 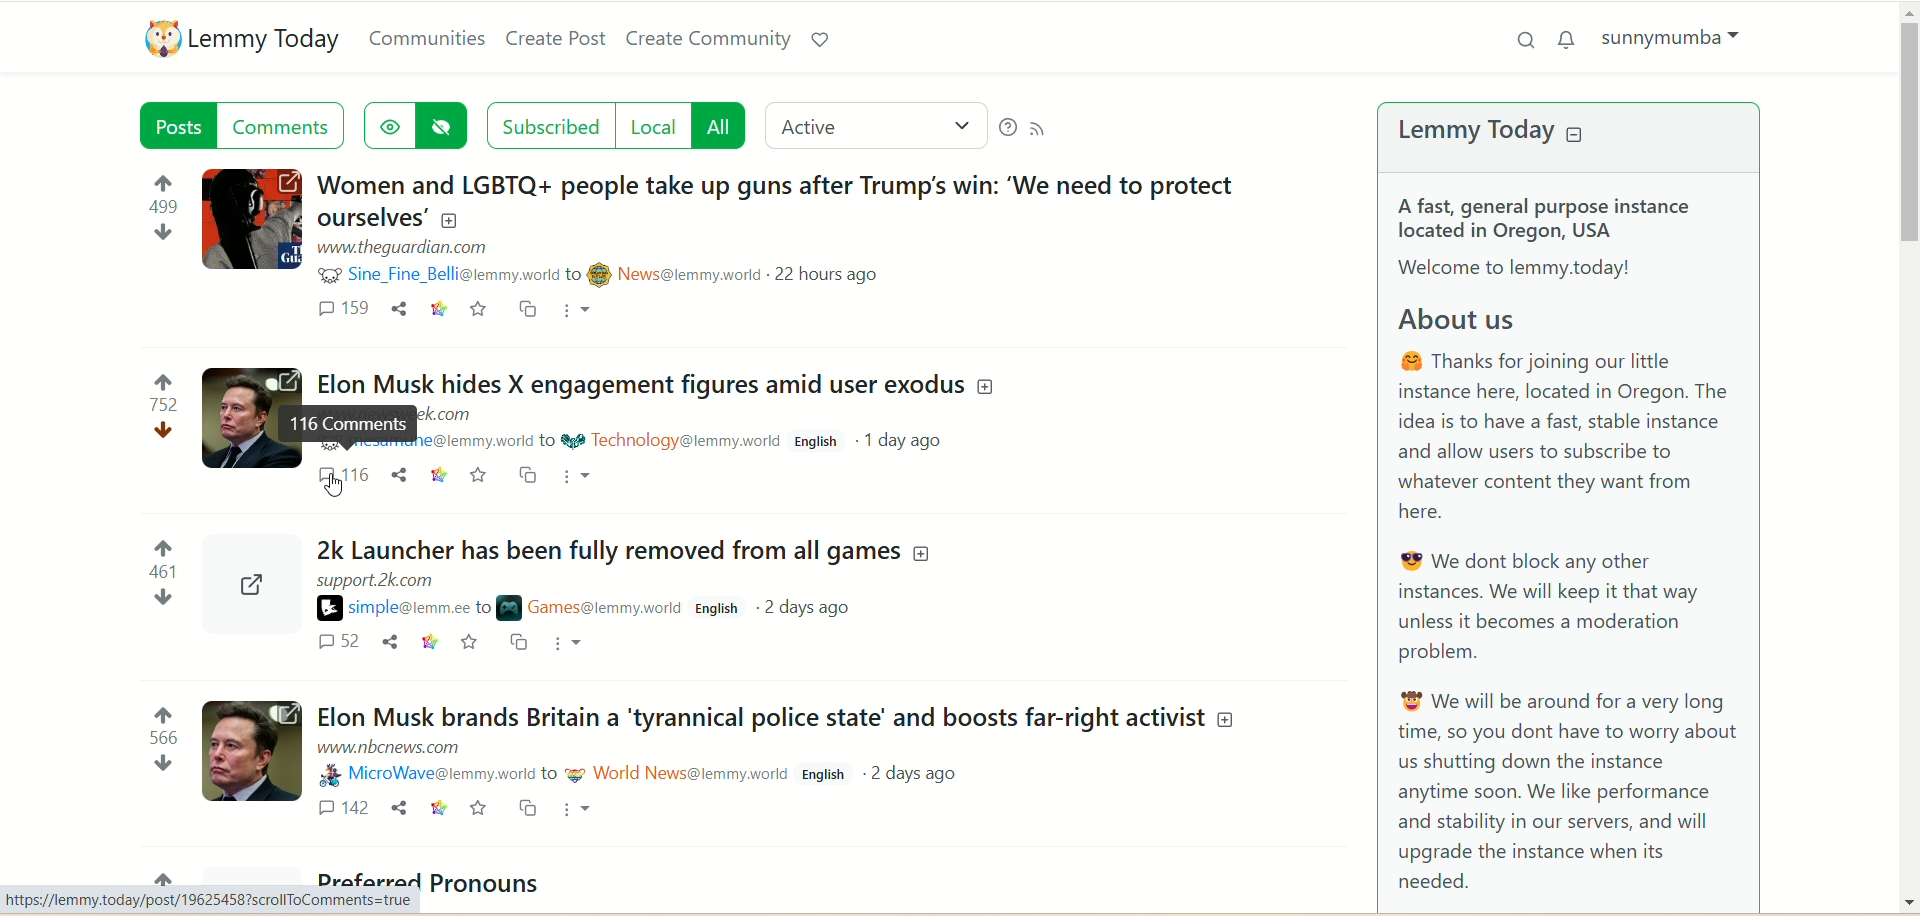 What do you see at coordinates (691, 438) in the screenshot?
I see `@lemmy.world to @g® Technology@lemmy.world English - 1 day ago` at bounding box center [691, 438].